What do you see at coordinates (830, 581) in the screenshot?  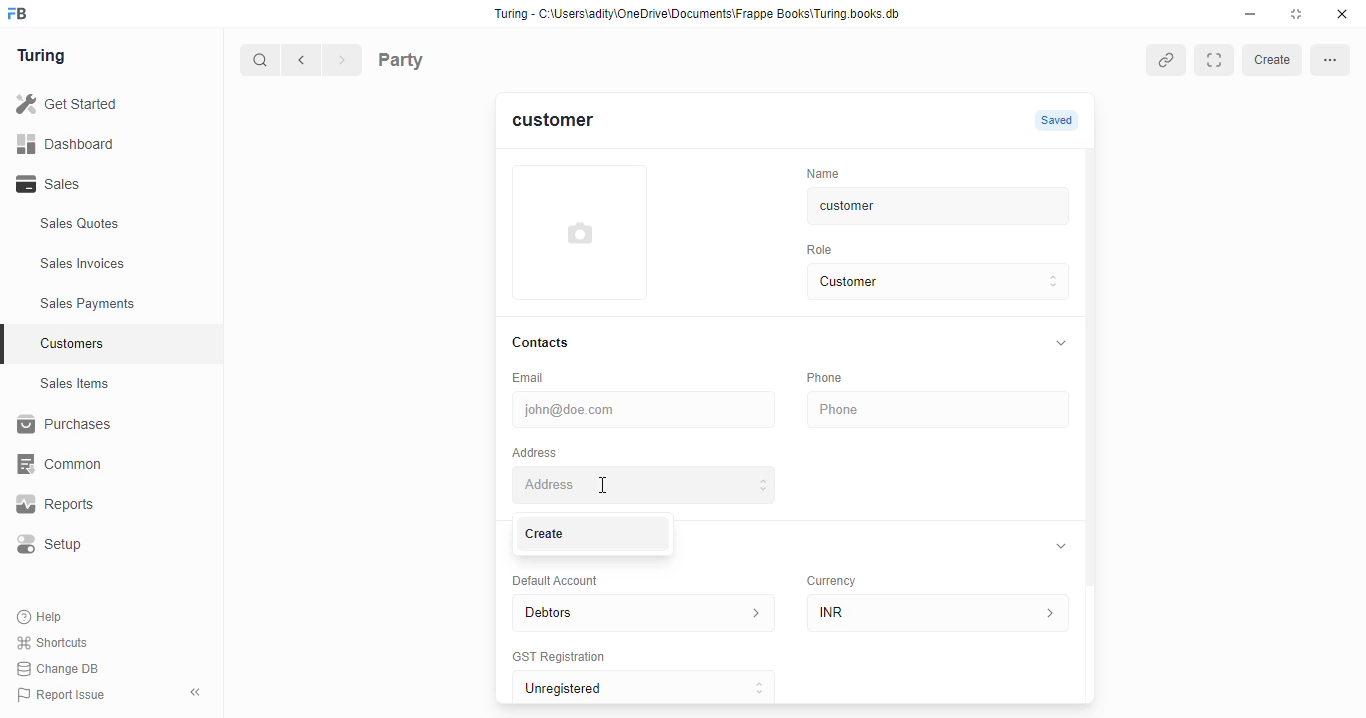 I see `Currency` at bounding box center [830, 581].